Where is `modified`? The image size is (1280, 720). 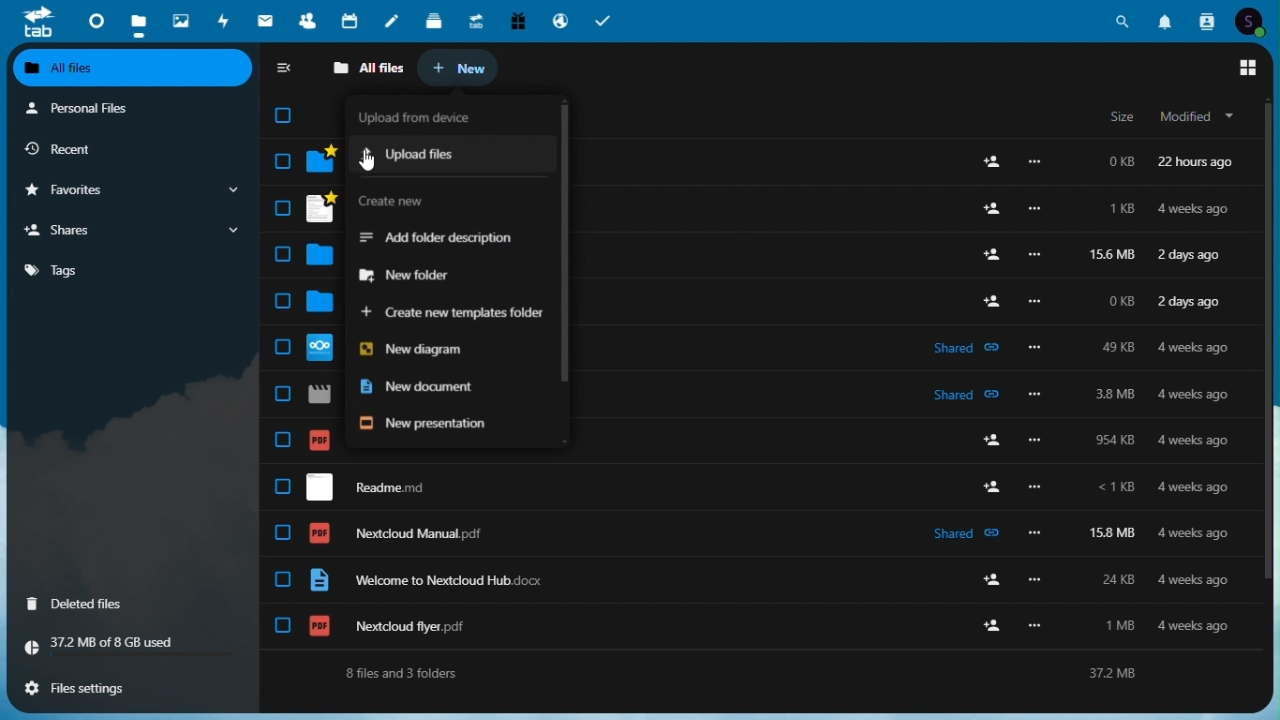
modified is located at coordinates (1199, 118).